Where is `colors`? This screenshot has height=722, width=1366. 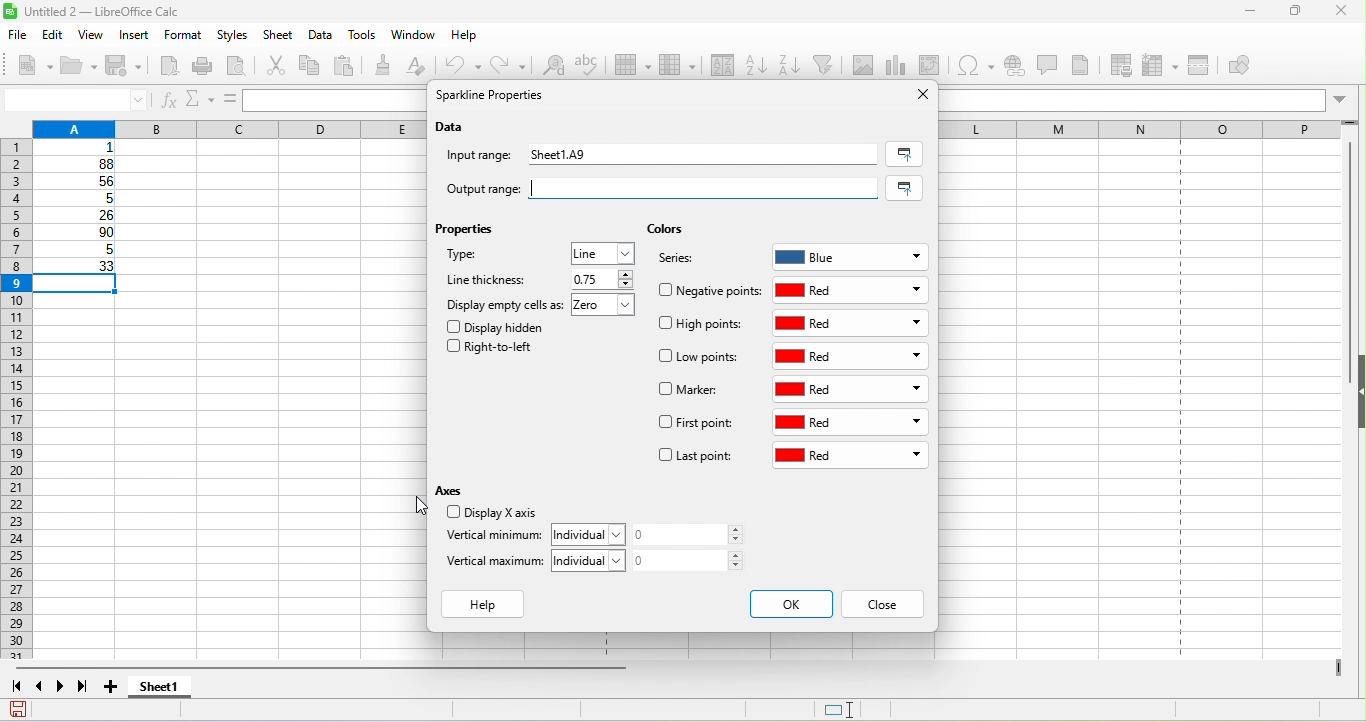
colors is located at coordinates (665, 230).